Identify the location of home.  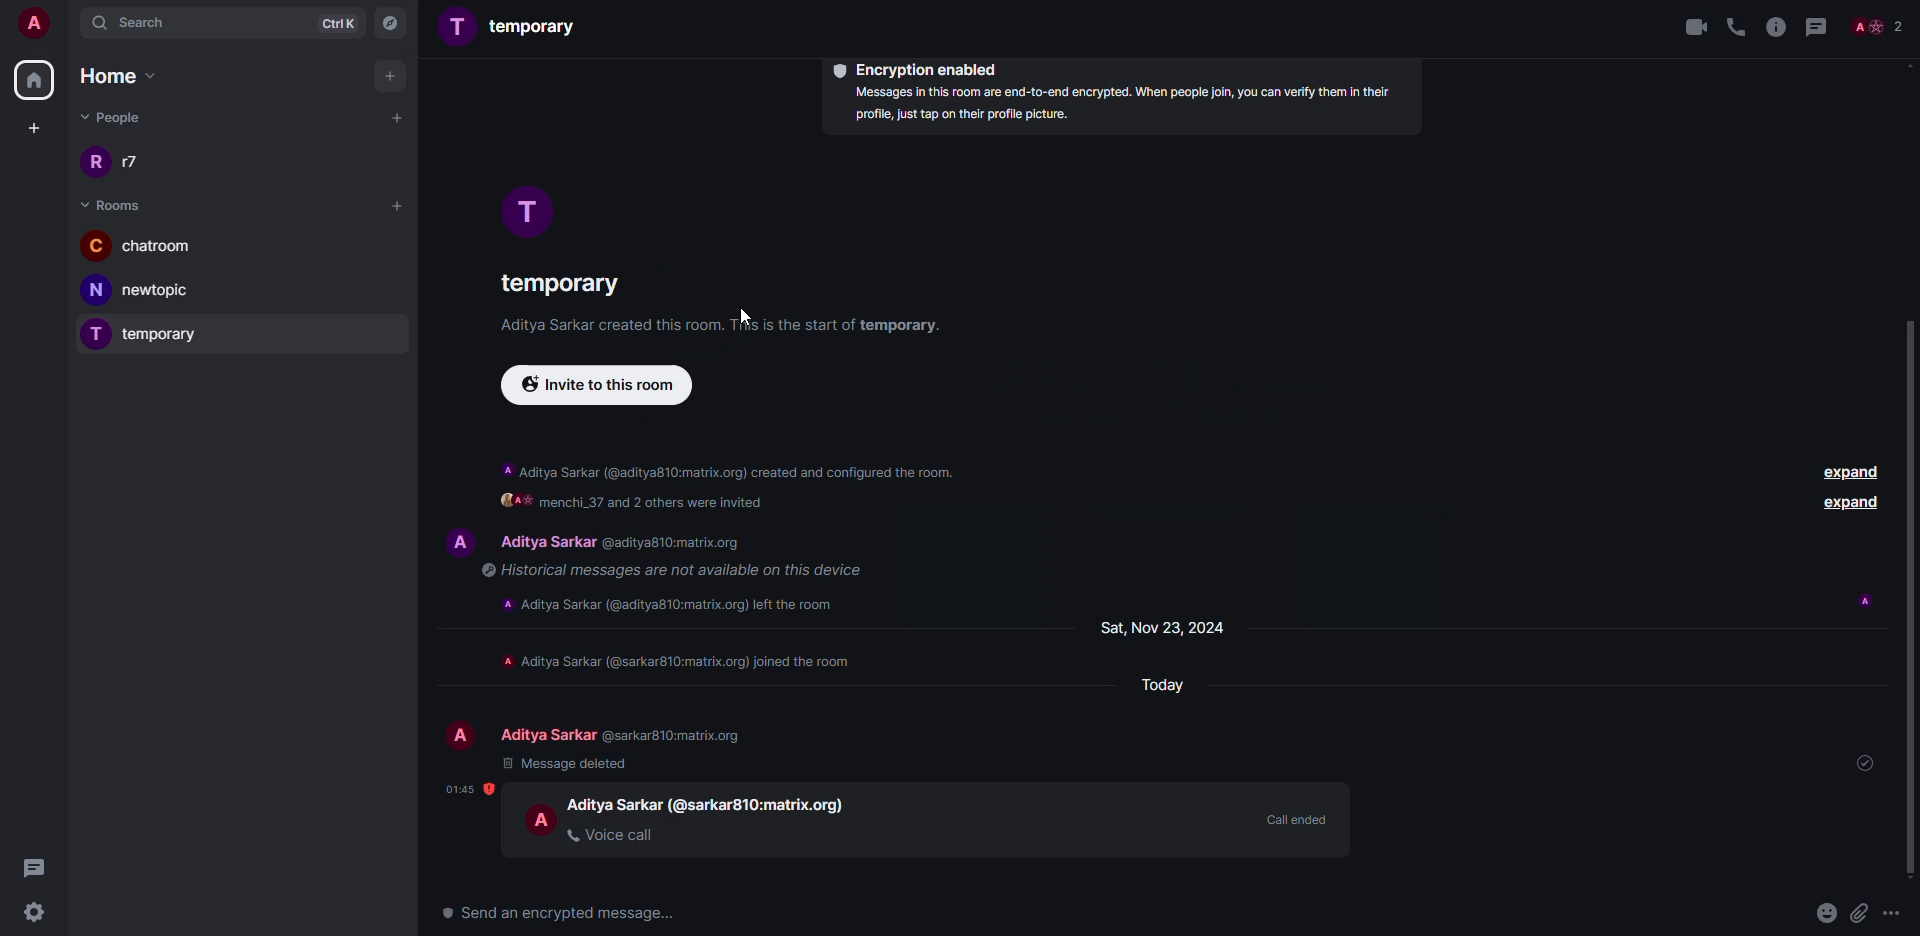
(35, 80).